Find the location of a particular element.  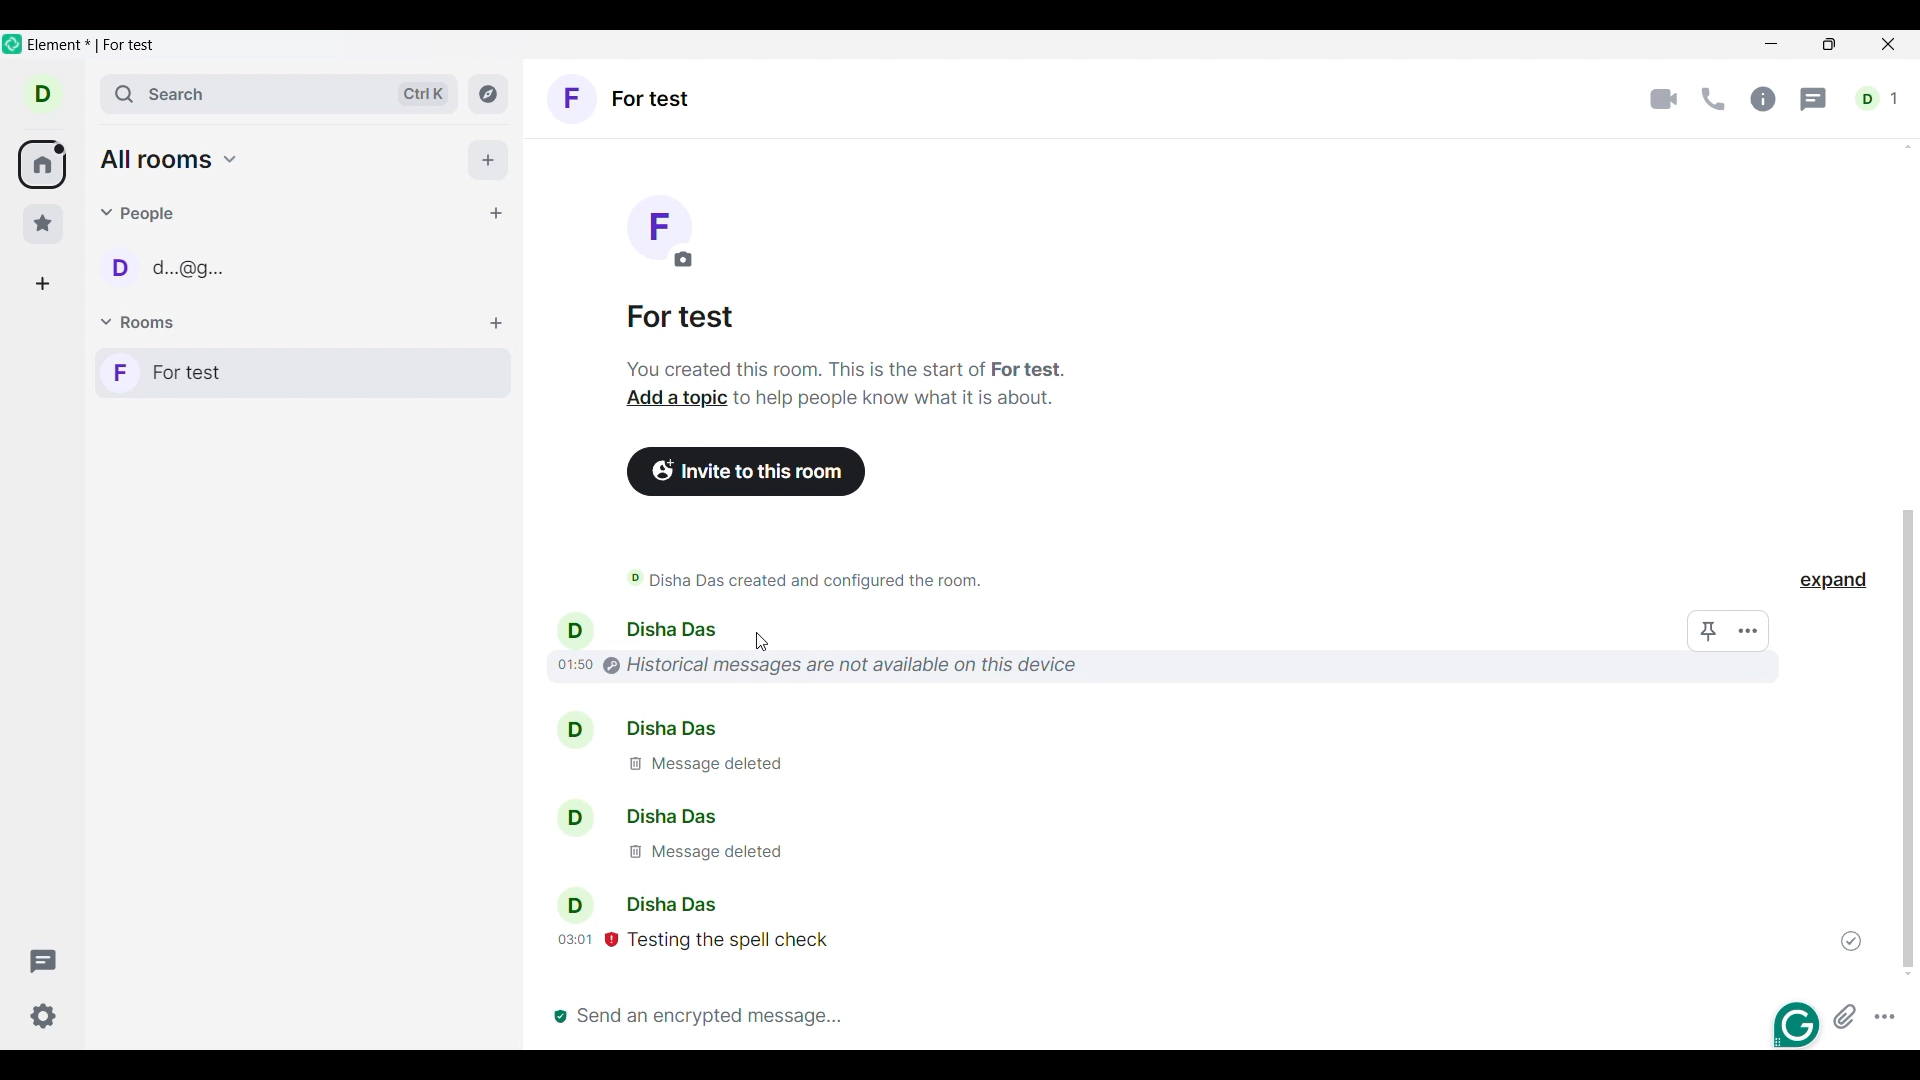

Close interface is located at coordinates (1890, 46).